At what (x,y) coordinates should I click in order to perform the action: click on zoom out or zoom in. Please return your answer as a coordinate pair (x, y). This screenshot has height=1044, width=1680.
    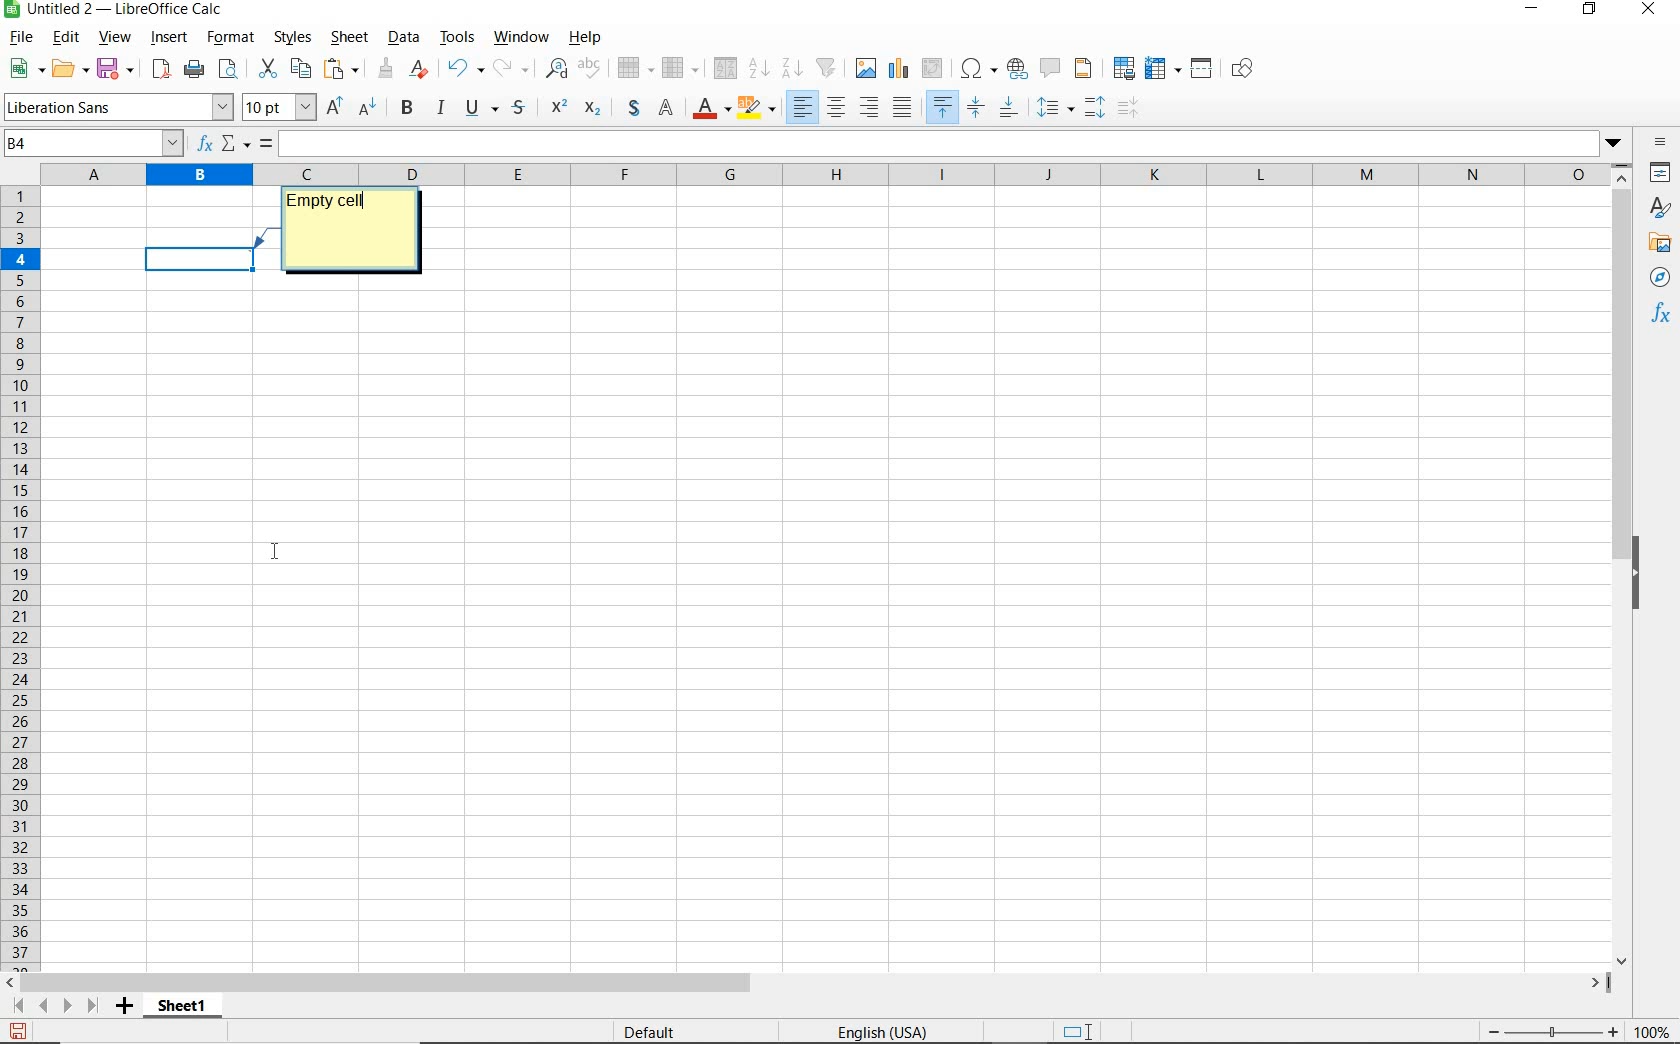
    Looking at the image, I should click on (1551, 1029).